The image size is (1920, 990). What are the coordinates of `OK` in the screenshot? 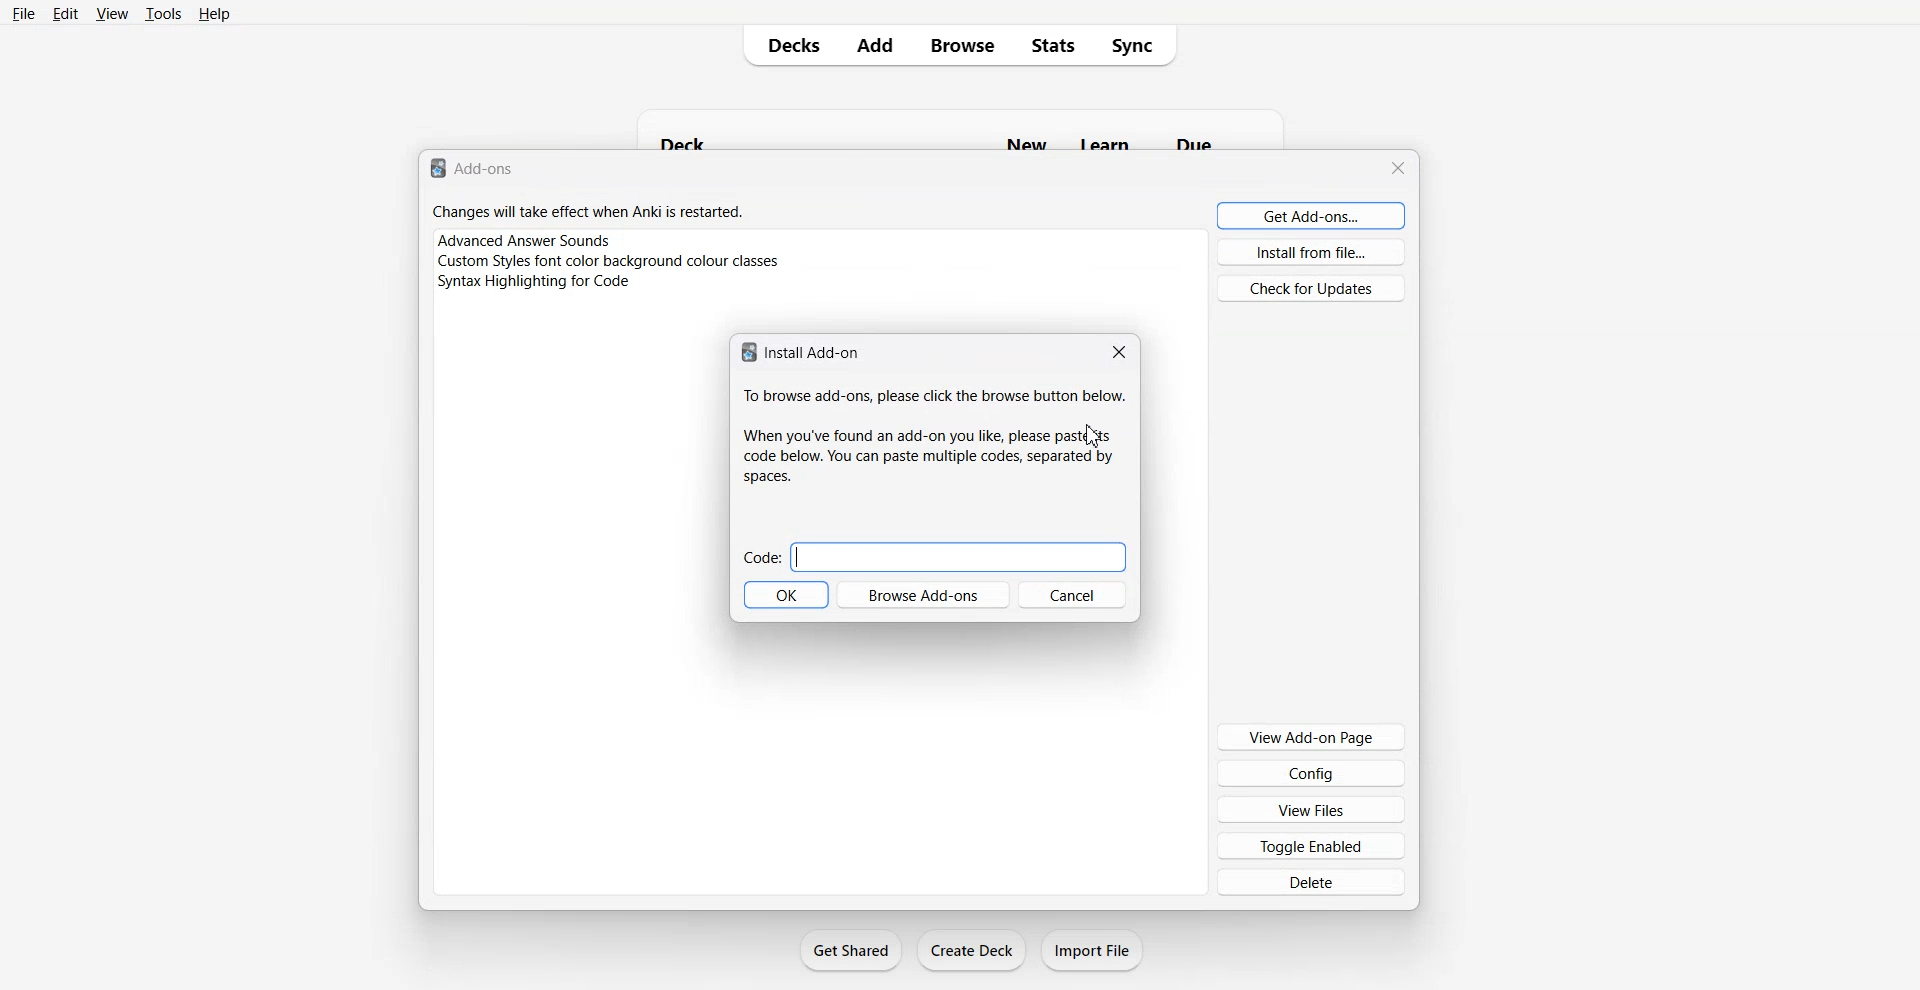 It's located at (785, 595).